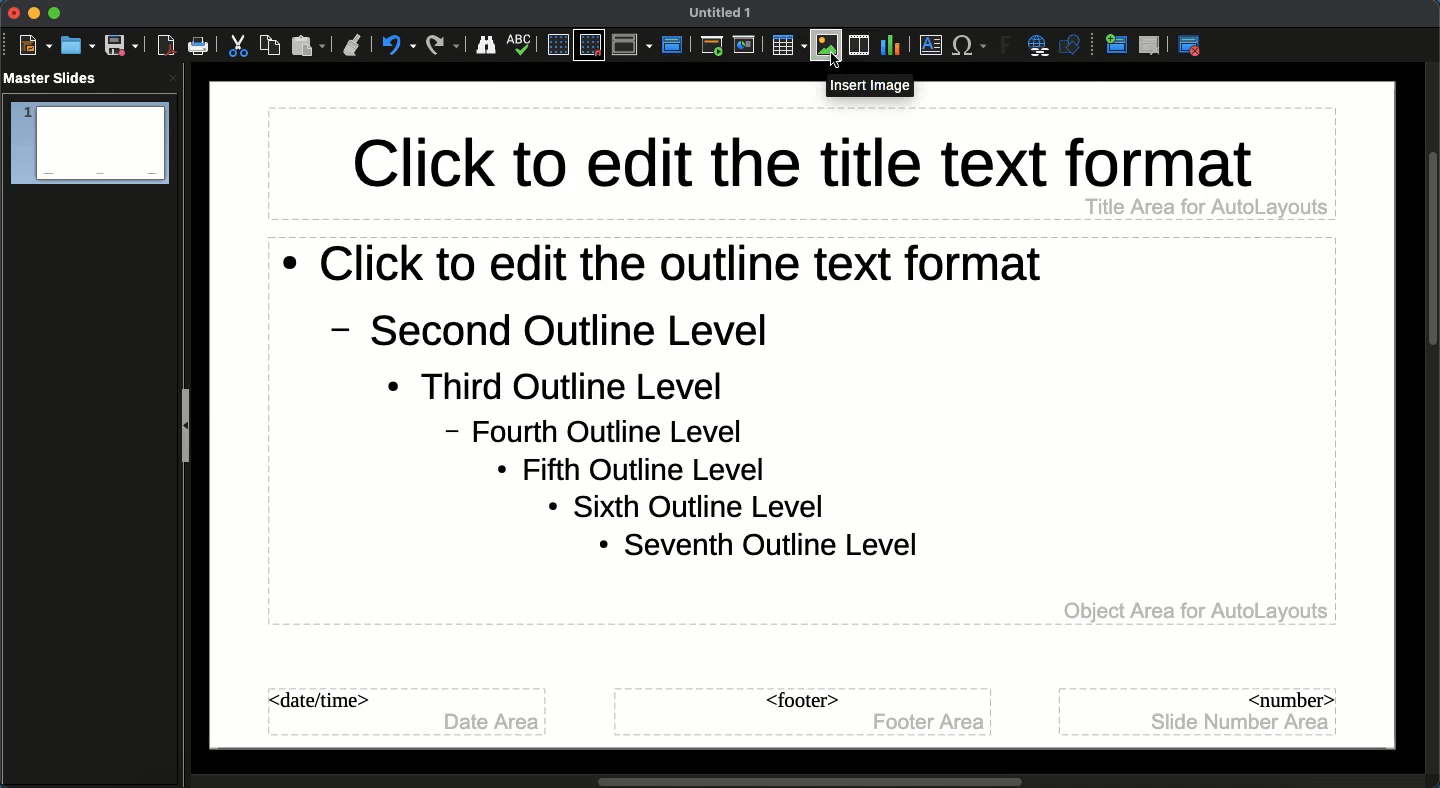  I want to click on Audio or video, so click(858, 47).